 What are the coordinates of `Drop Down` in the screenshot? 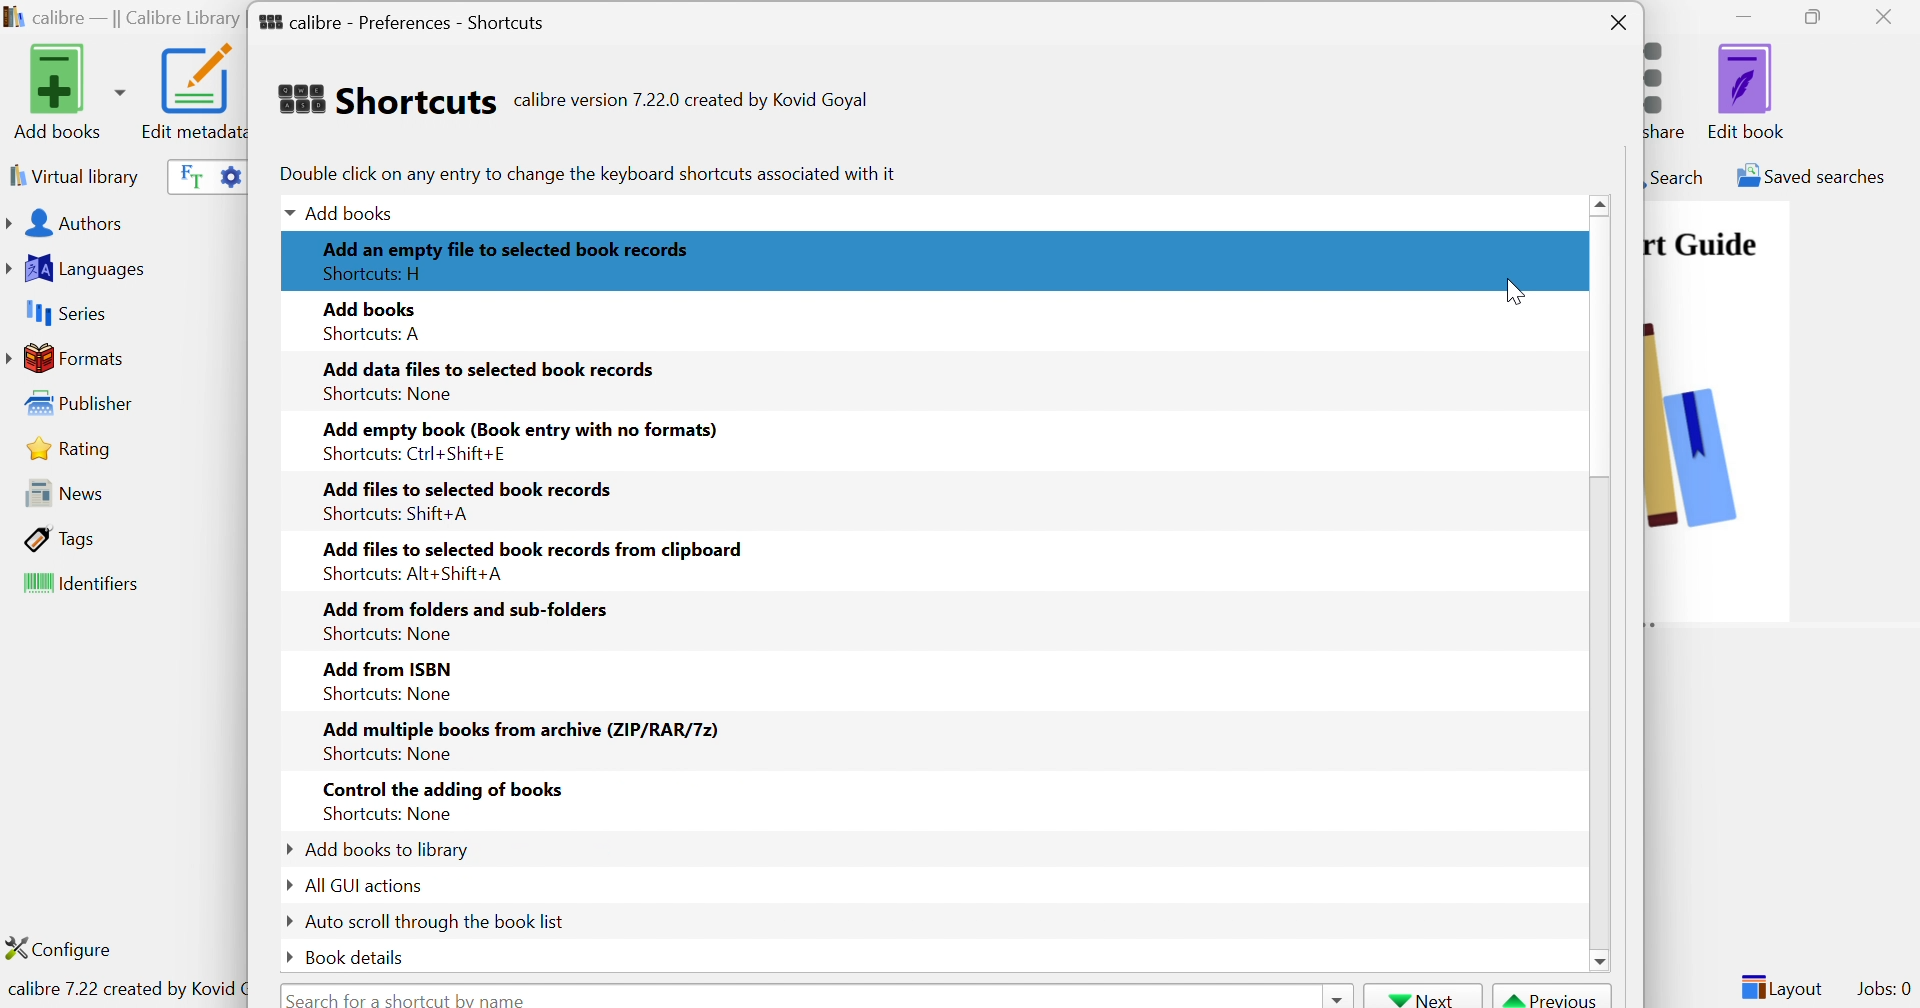 It's located at (1335, 996).